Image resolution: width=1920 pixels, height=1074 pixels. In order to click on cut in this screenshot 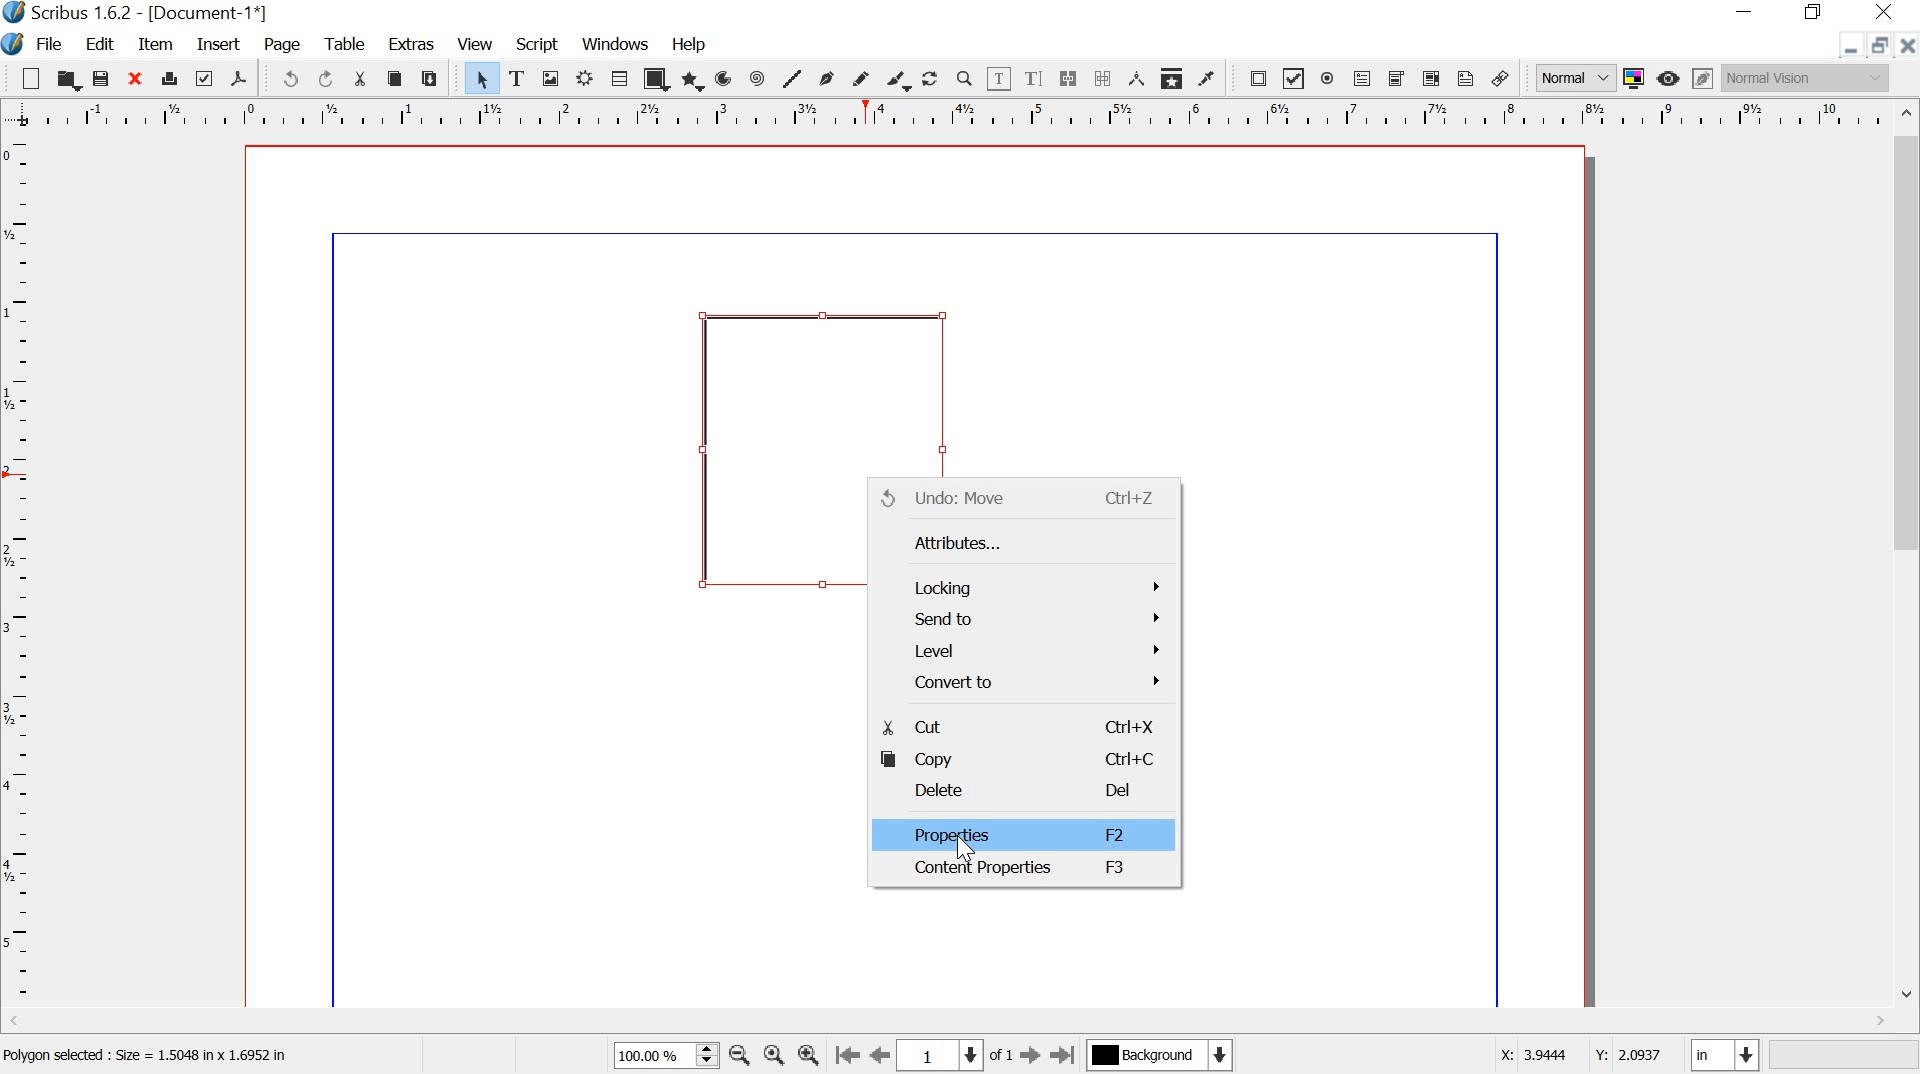, I will do `click(359, 78)`.